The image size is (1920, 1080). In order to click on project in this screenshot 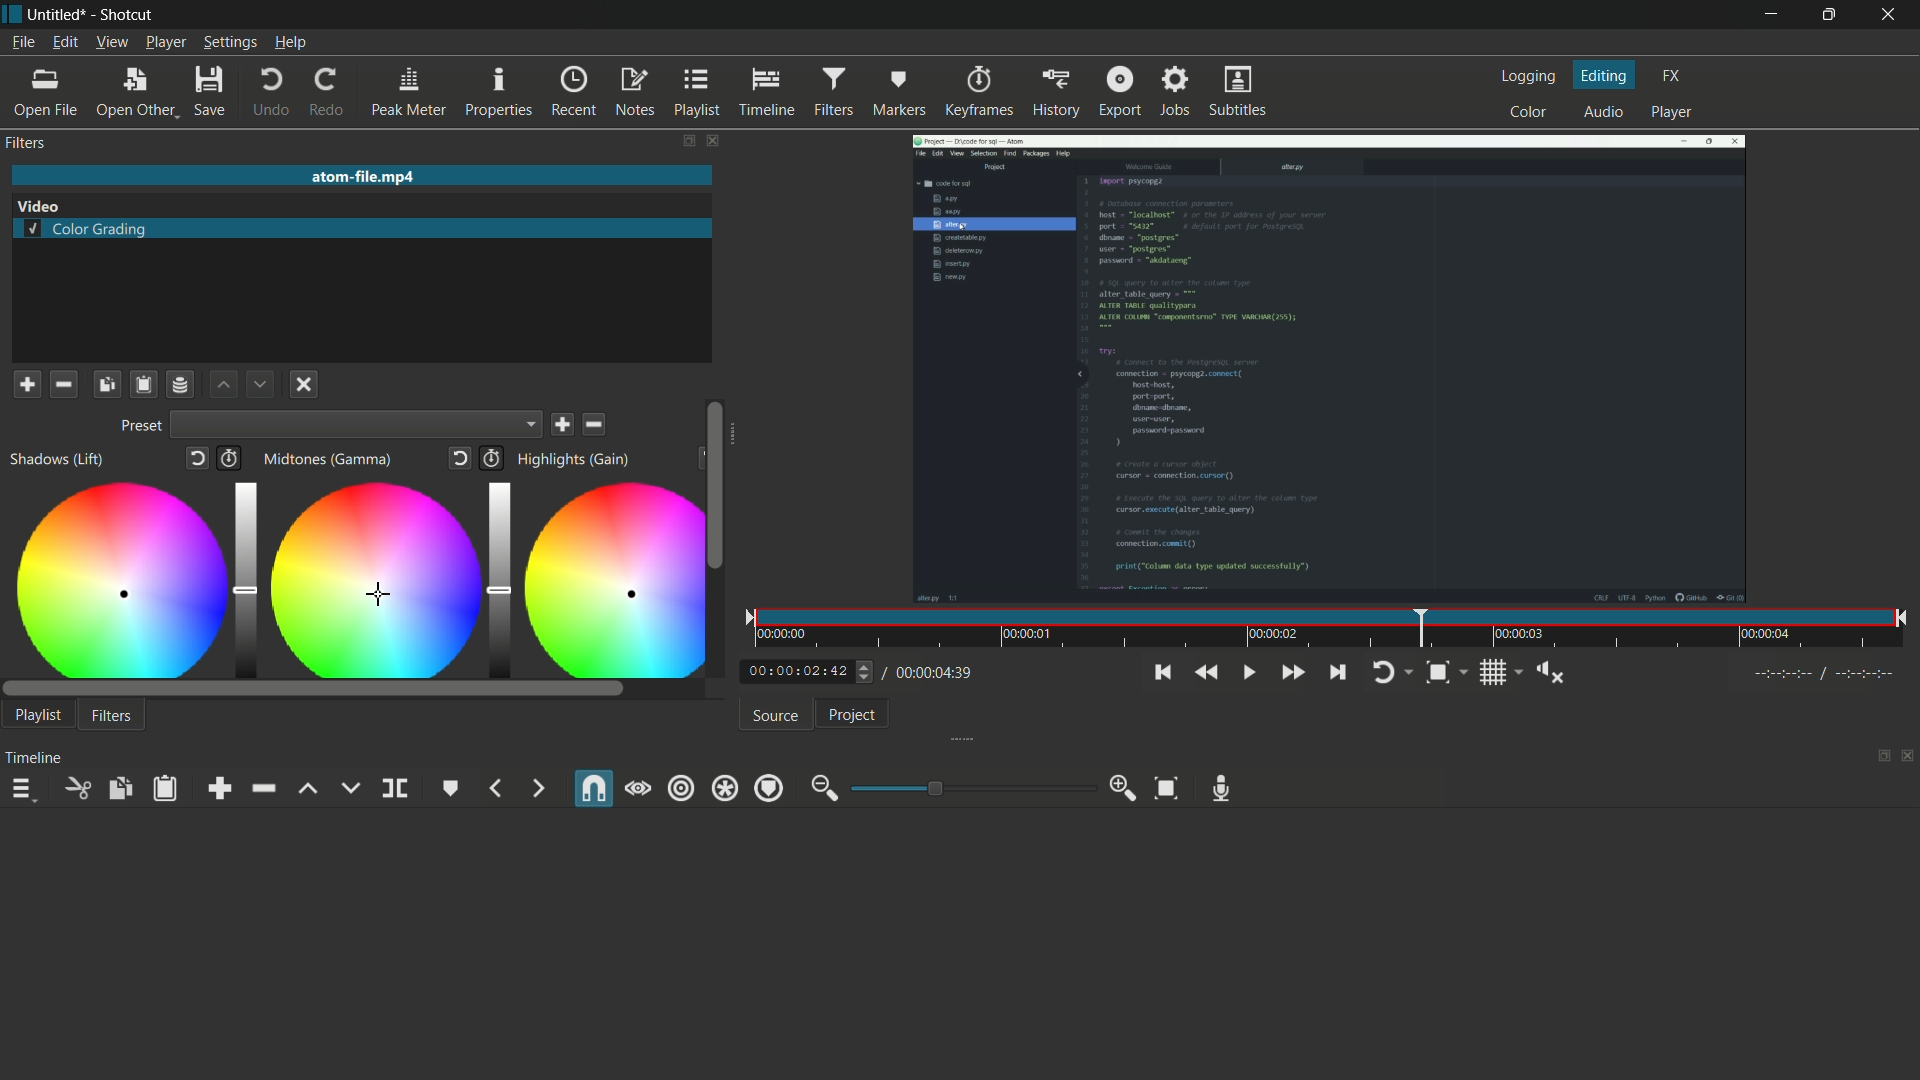, I will do `click(851, 715)`.